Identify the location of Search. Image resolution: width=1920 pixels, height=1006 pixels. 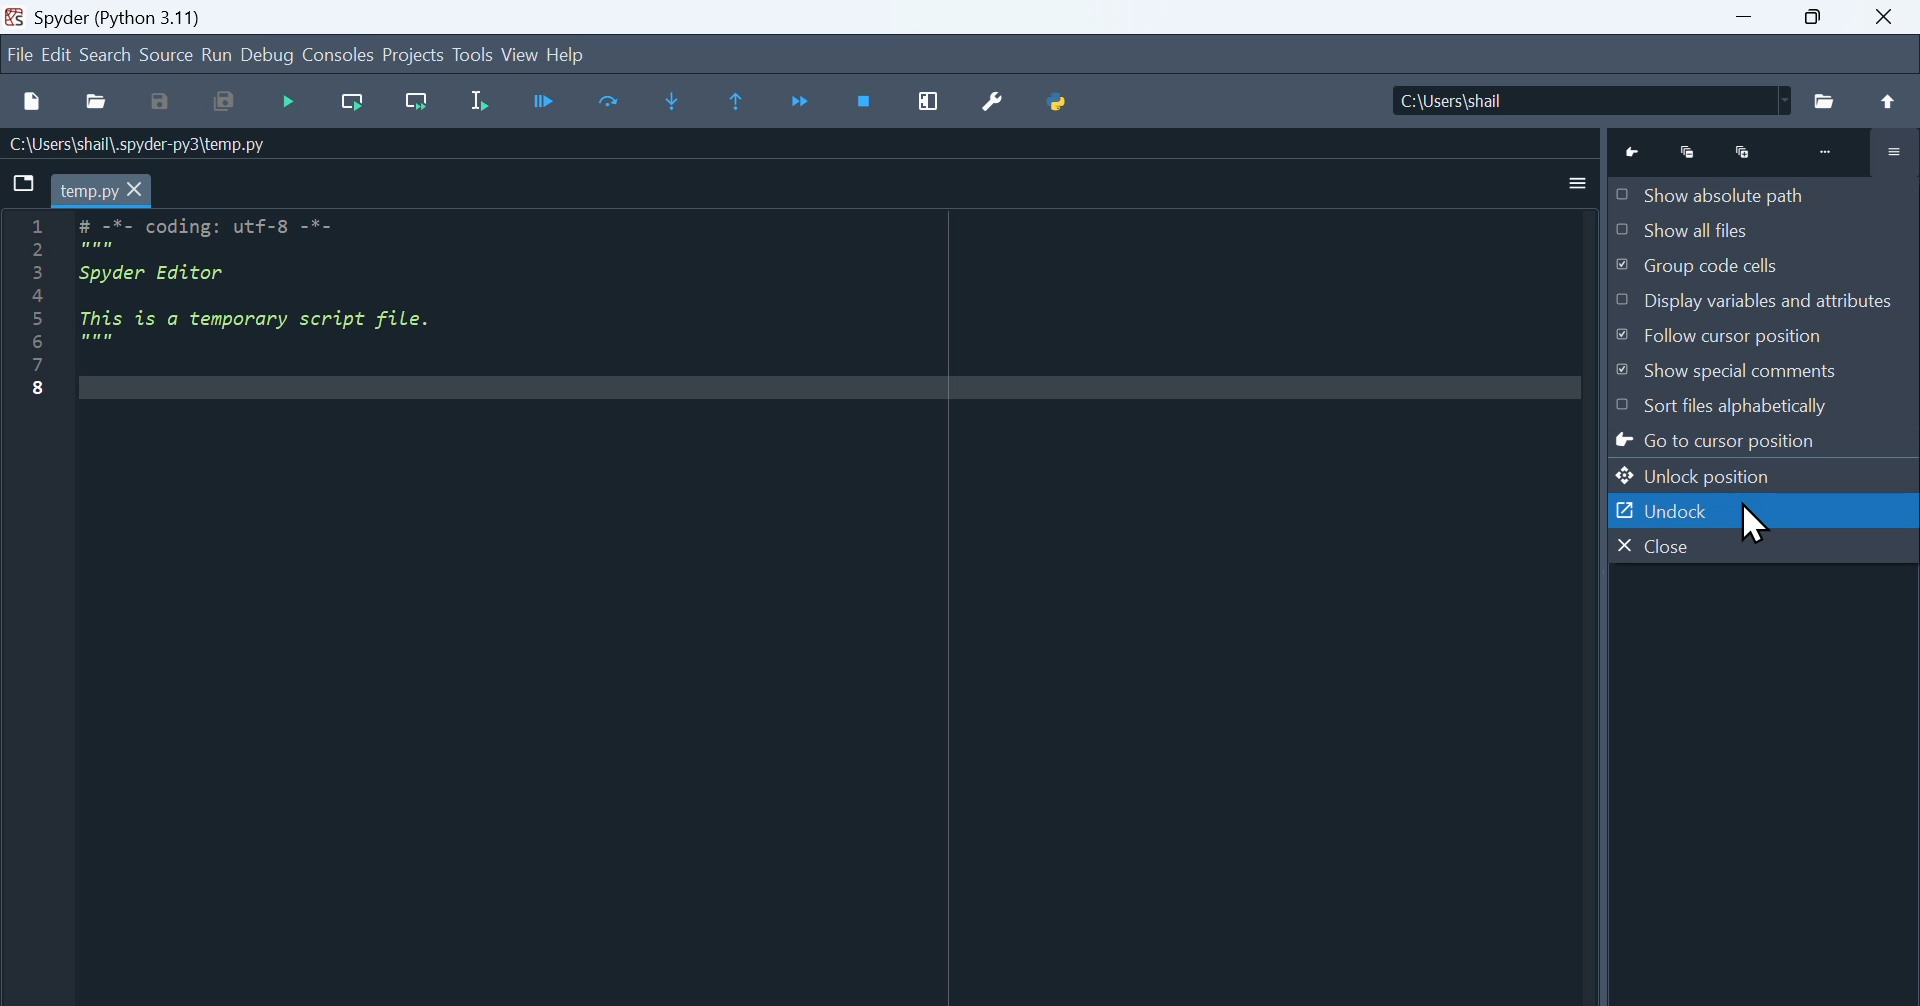
(107, 52).